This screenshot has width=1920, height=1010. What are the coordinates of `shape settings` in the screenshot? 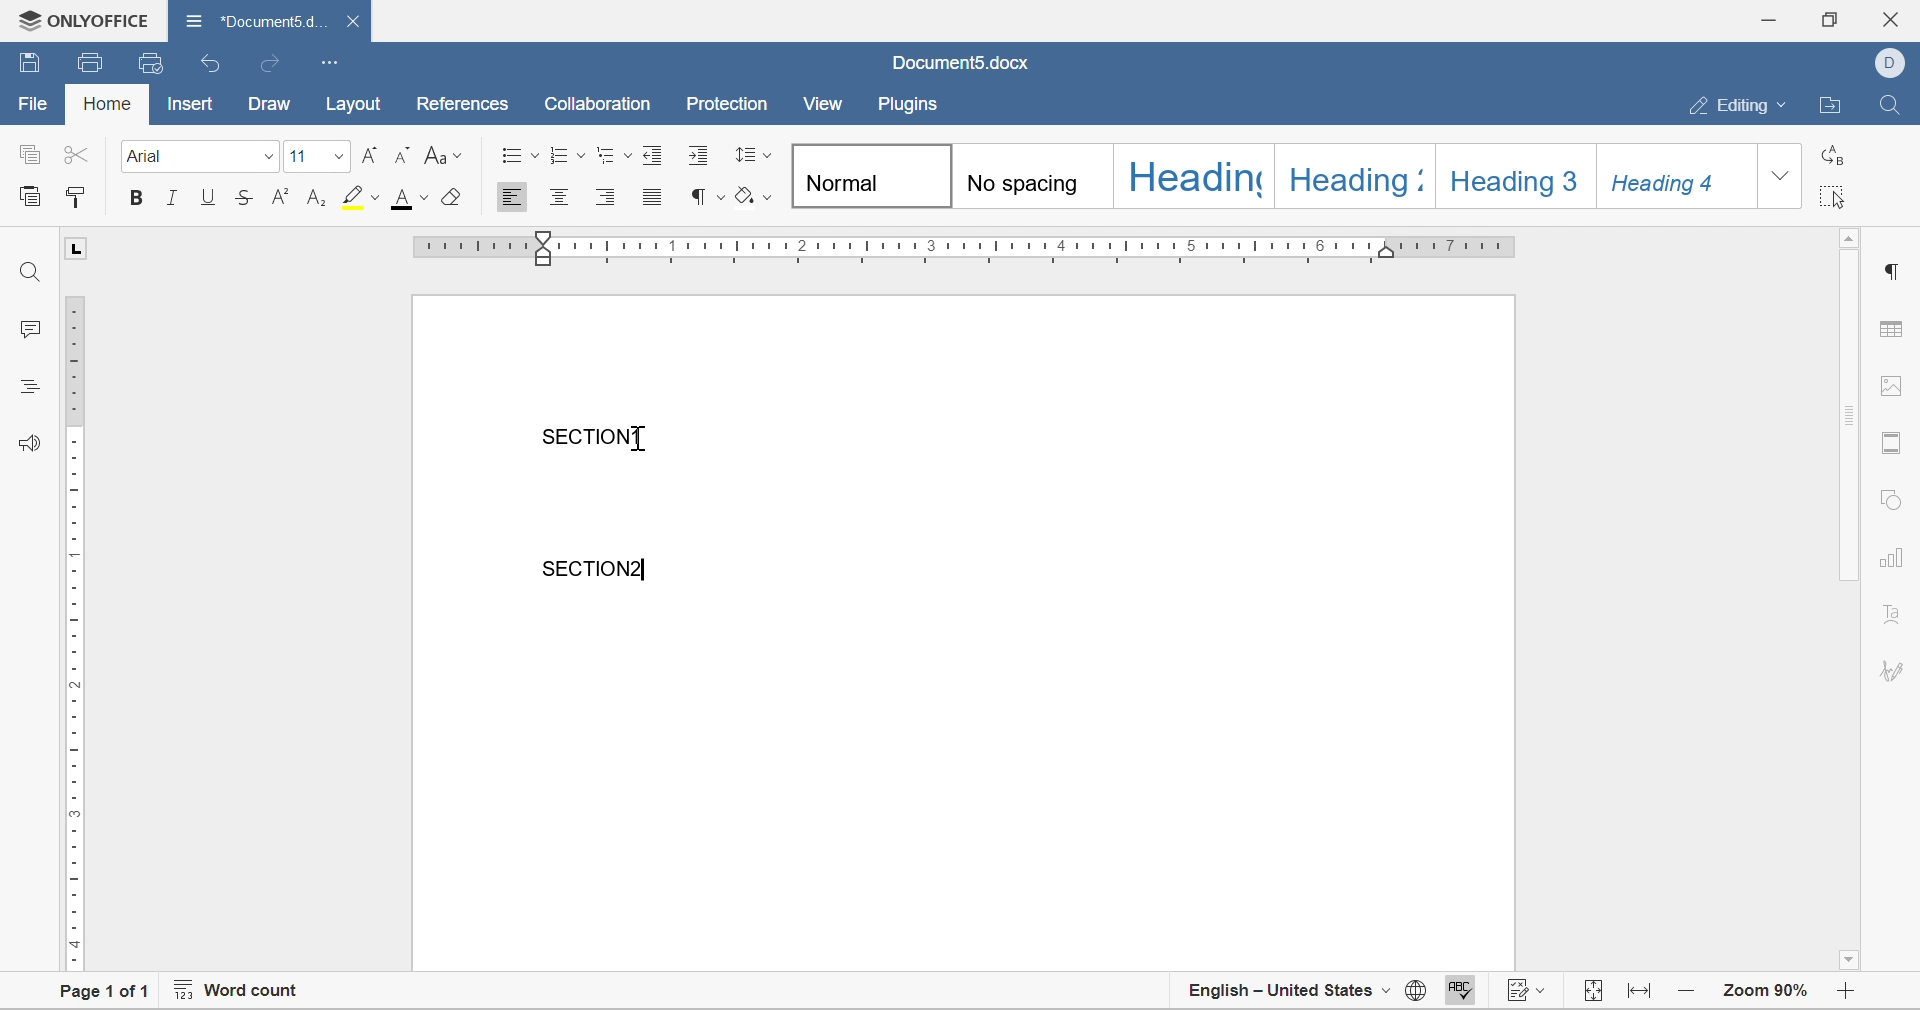 It's located at (1890, 499).